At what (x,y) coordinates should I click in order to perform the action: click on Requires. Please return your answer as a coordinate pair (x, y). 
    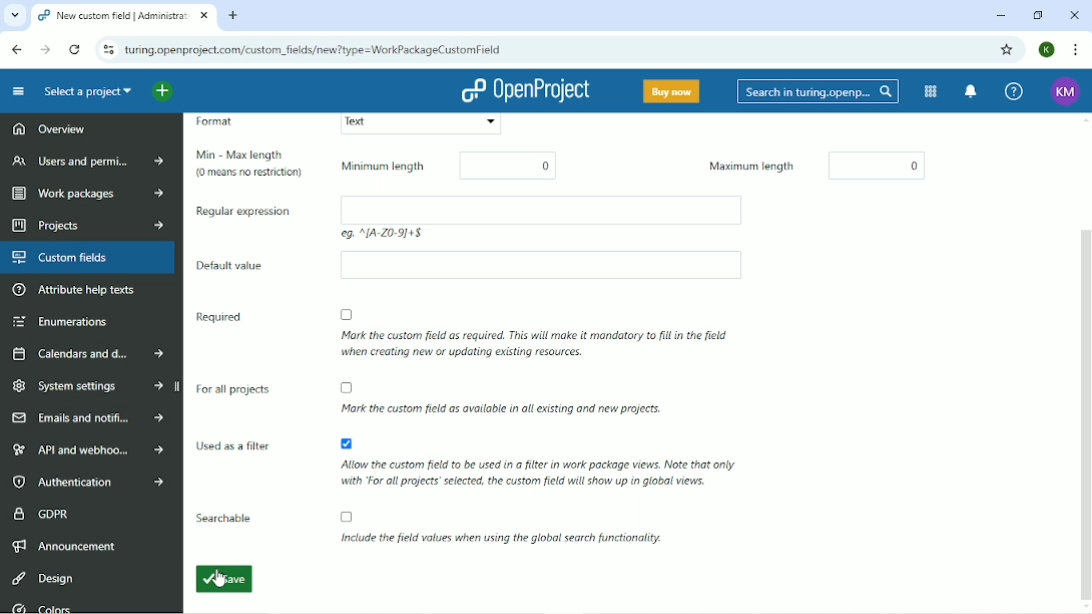
    Looking at the image, I should click on (220, 317).